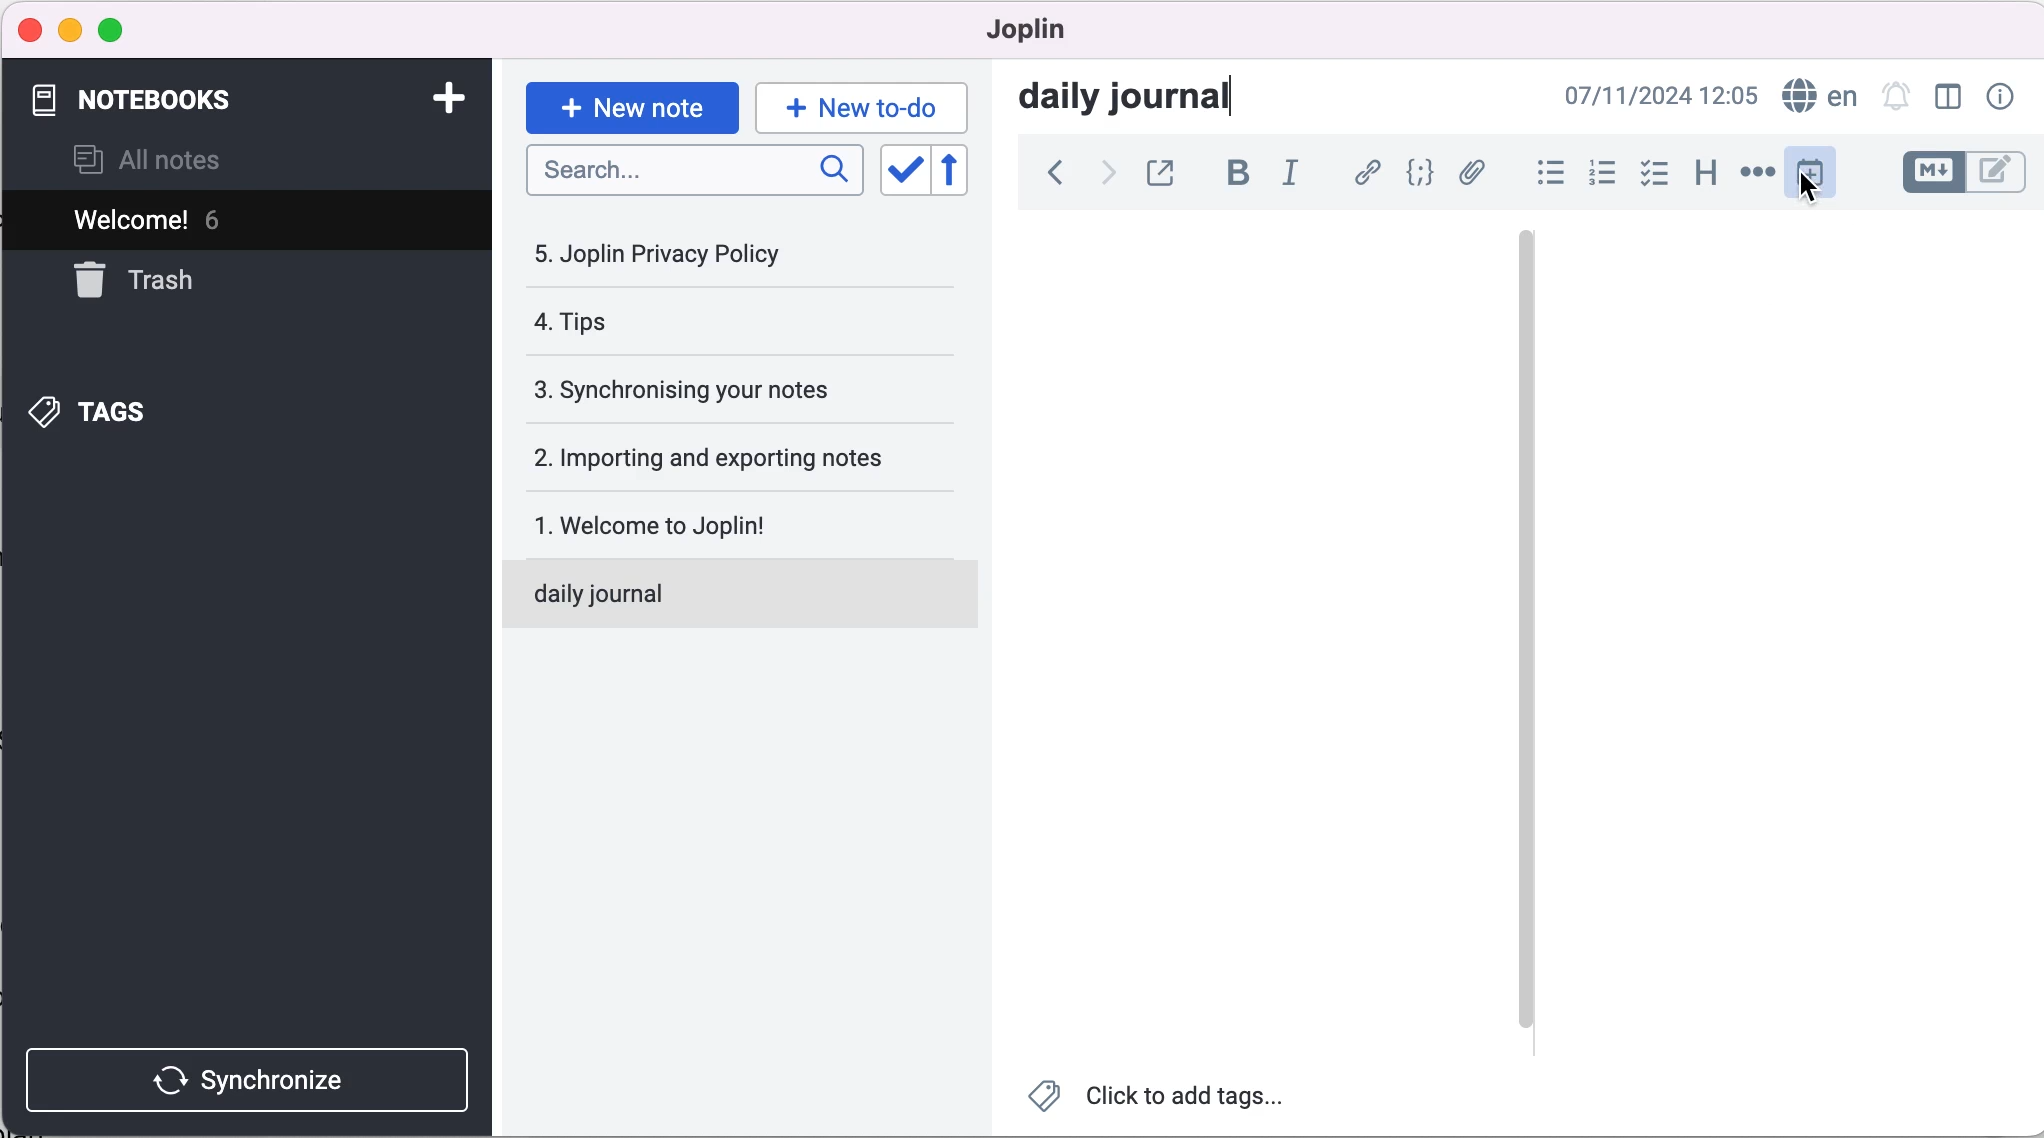 The height and width of the screenshot is (1138, 2044). I want to click on all notes, so click(165, 163).